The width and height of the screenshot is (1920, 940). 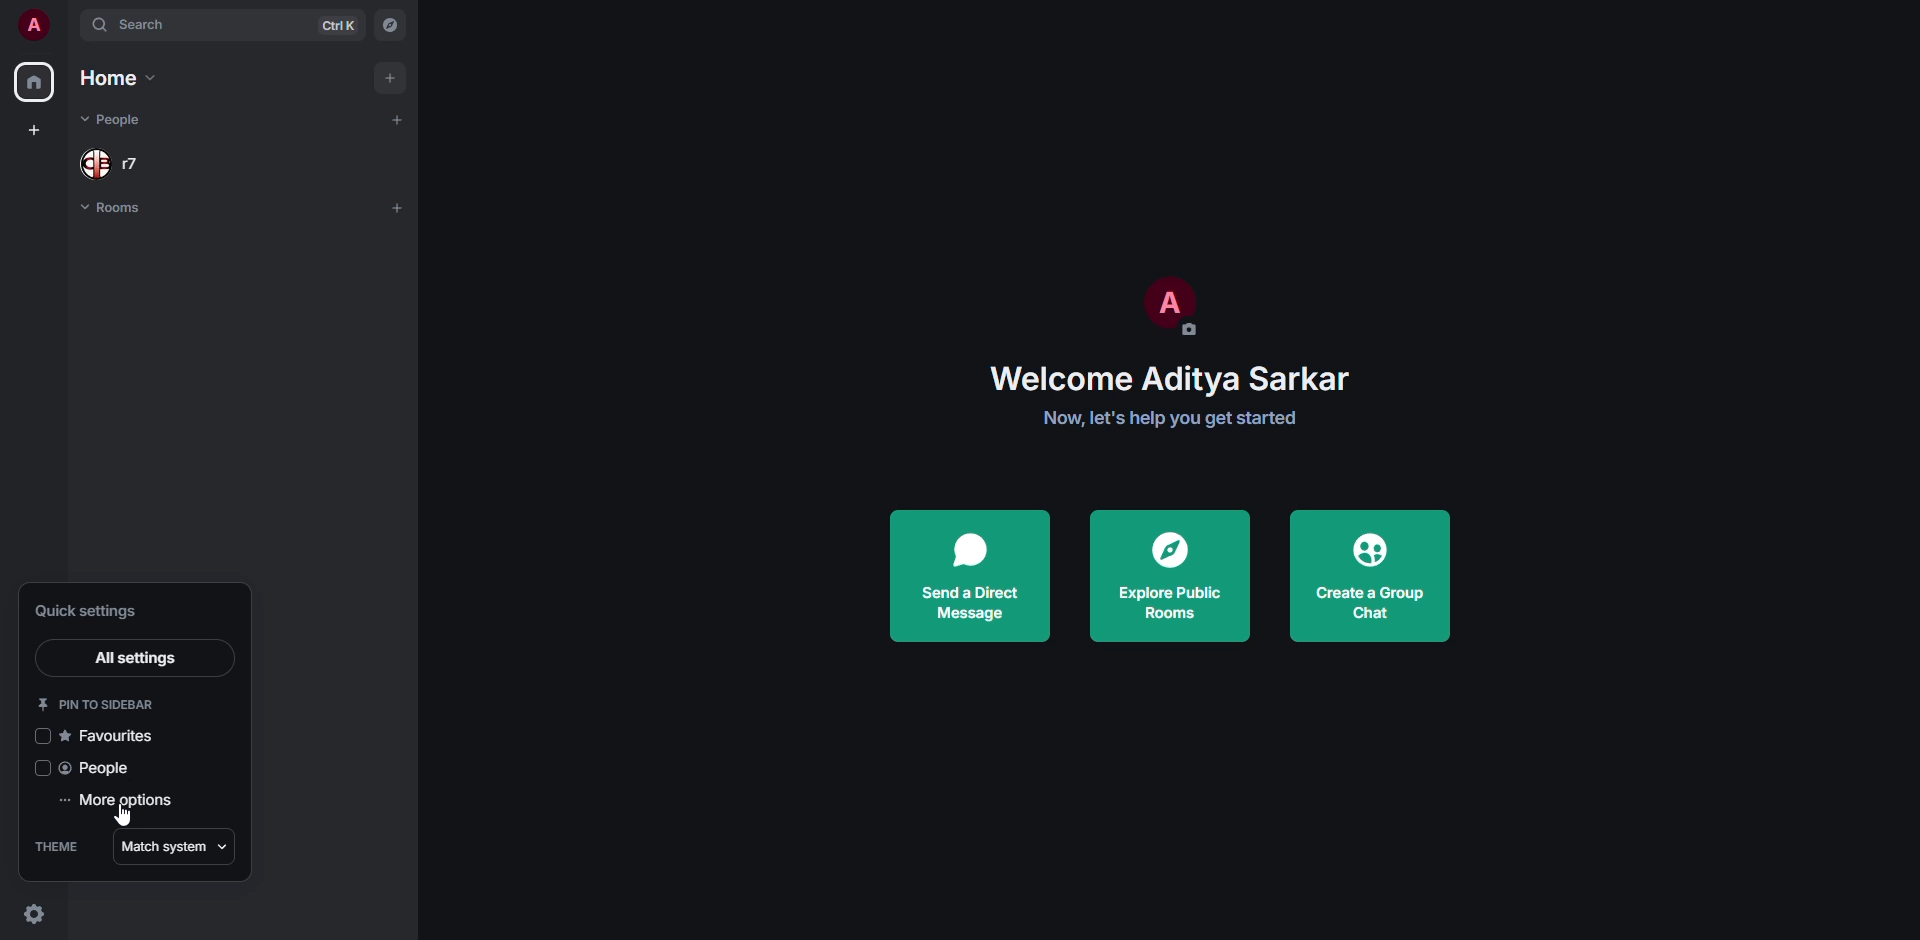 What do you see at coordinates (1171, 576) in the screenshot?
I see `explore public rooms` at bounding box center [1171, 576].